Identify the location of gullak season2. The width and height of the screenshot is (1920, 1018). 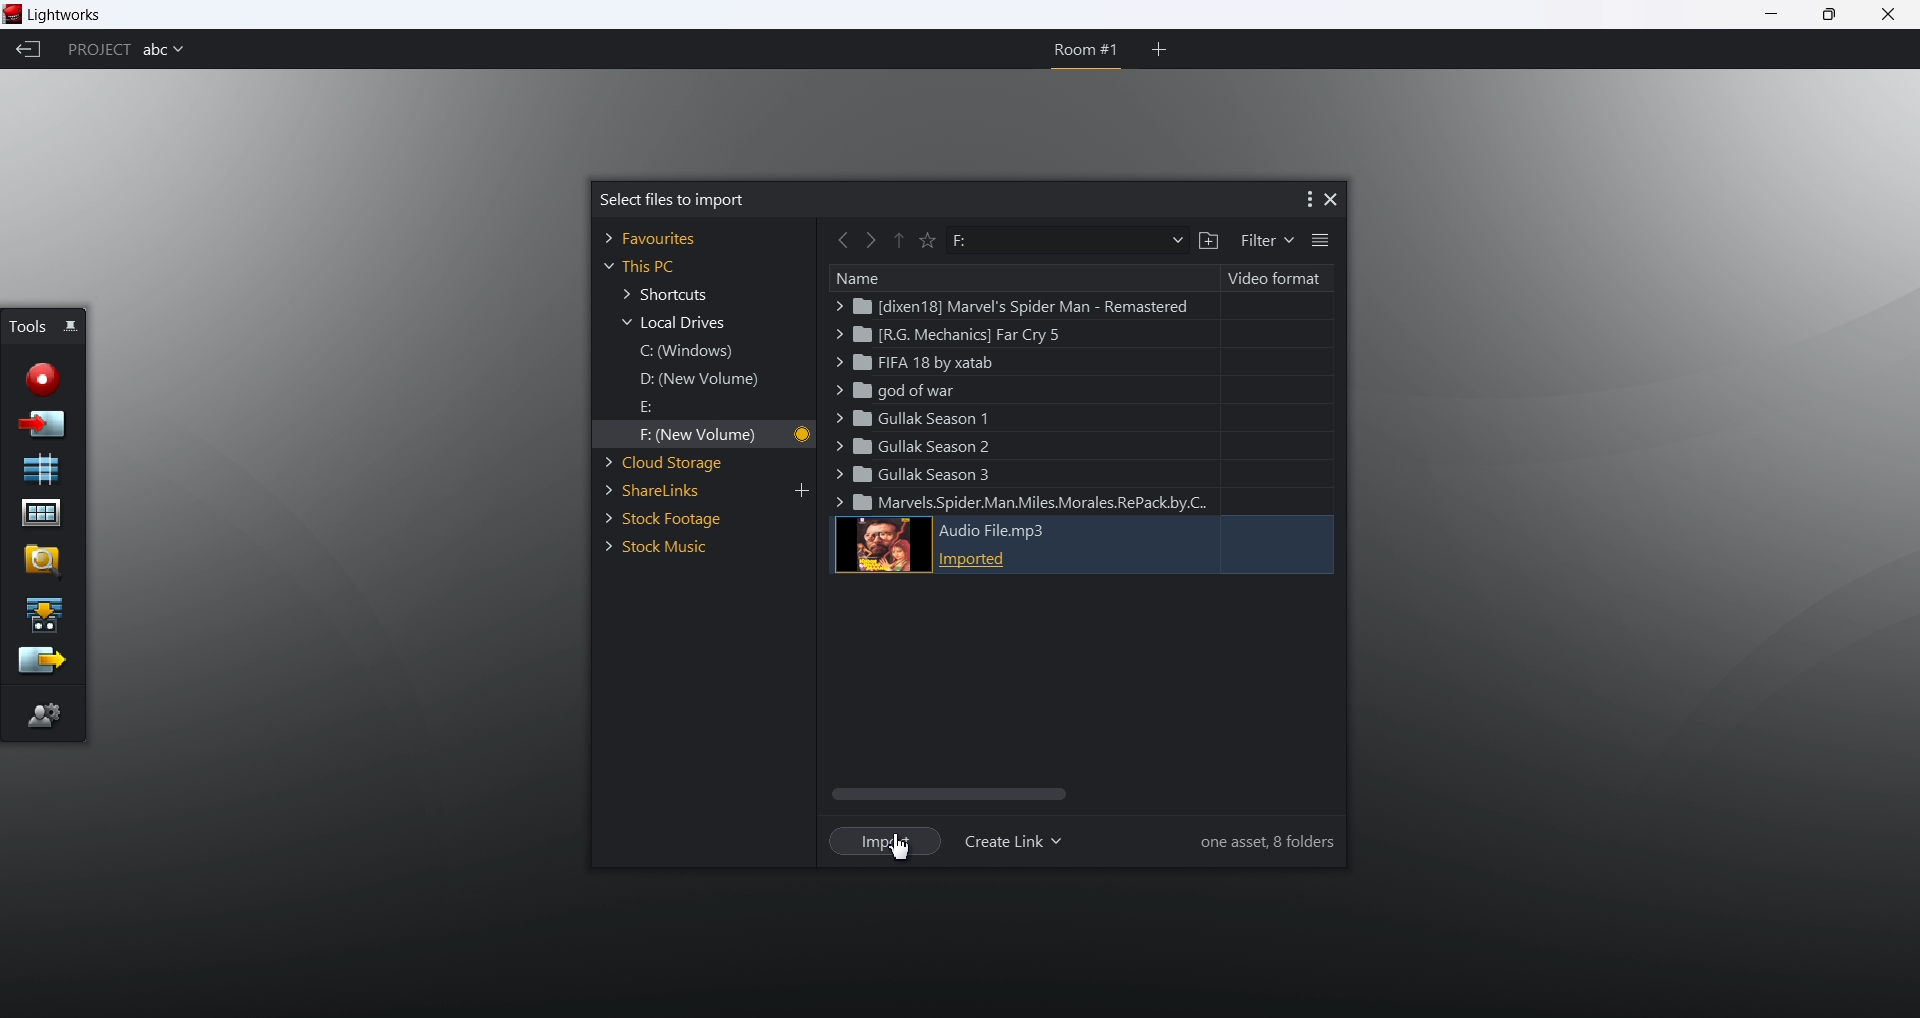
(913, 447).